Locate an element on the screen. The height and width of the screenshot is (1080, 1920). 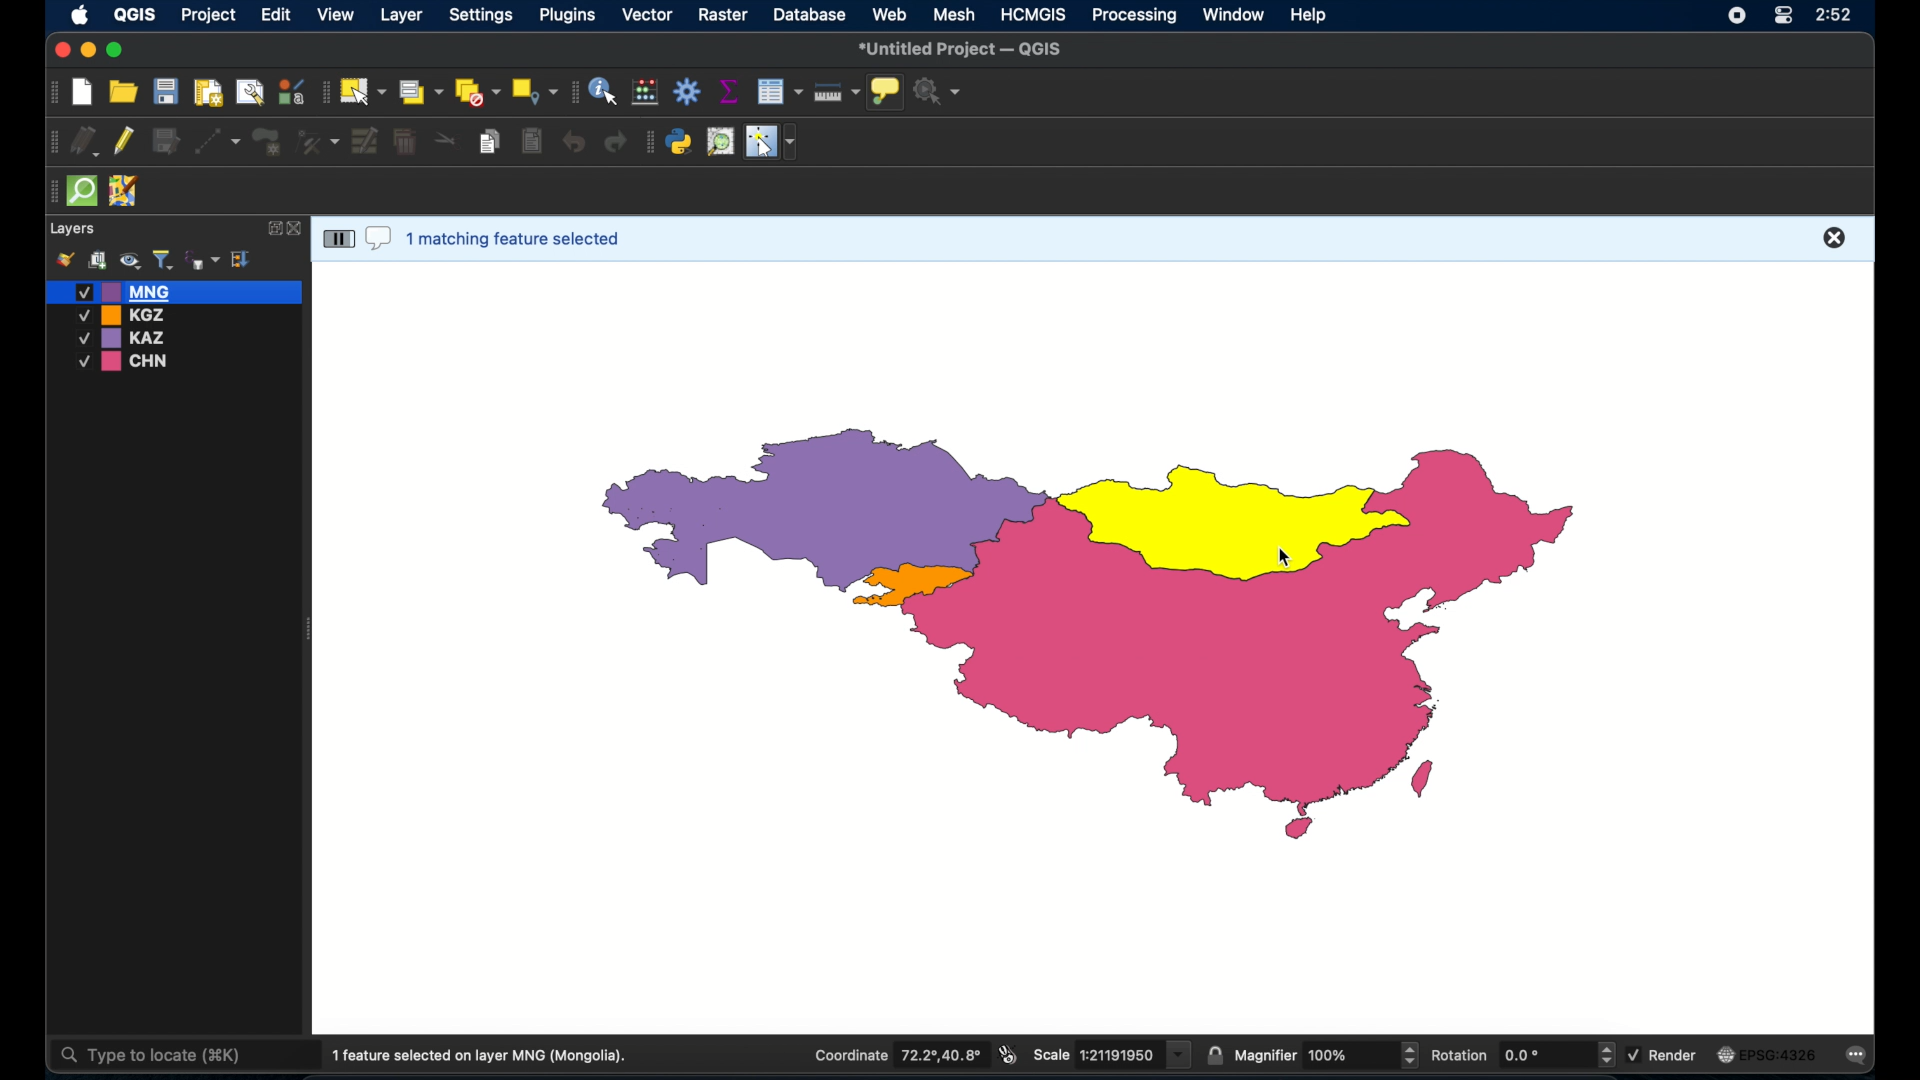
processing is located at coordinates (1135, 16).